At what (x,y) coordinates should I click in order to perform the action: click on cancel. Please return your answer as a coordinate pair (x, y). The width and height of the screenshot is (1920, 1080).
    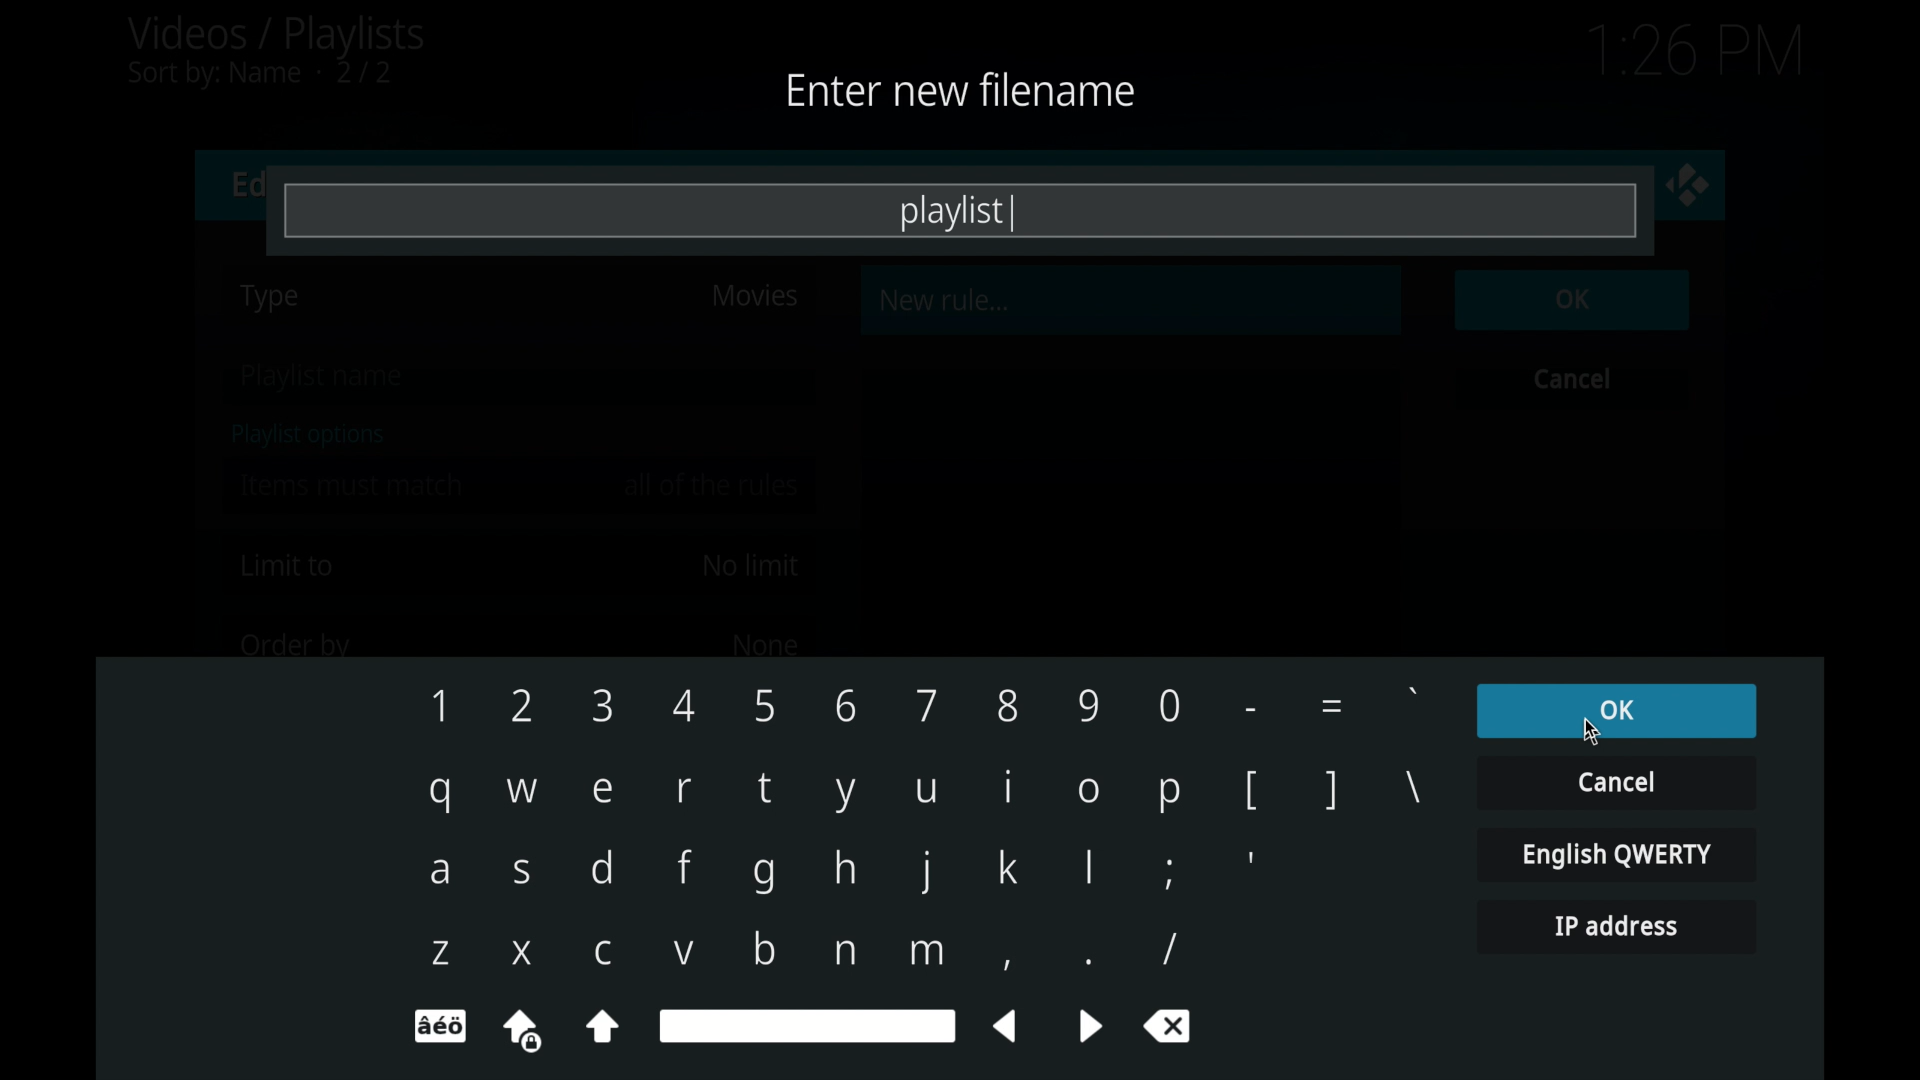
    Looking at the image, I should click on (1615, 781).